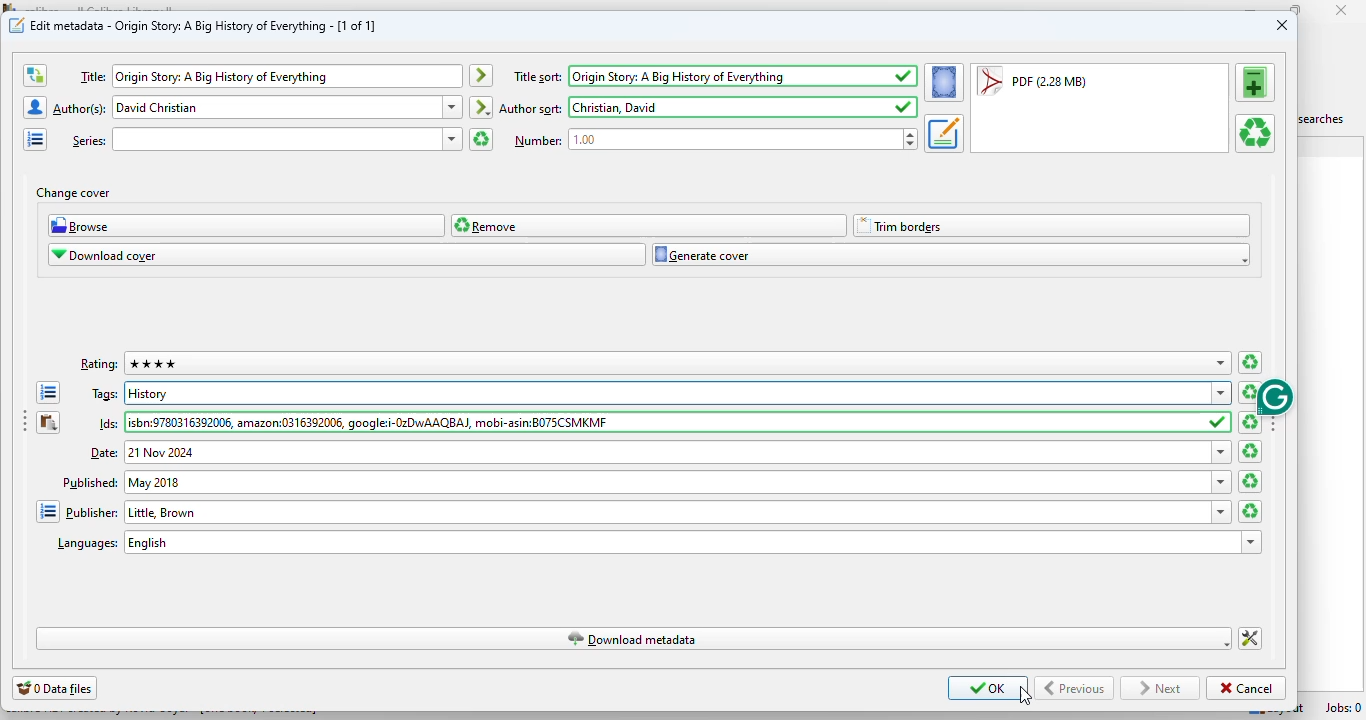  I want to click on Jobs: 0, so click(1343, 707).